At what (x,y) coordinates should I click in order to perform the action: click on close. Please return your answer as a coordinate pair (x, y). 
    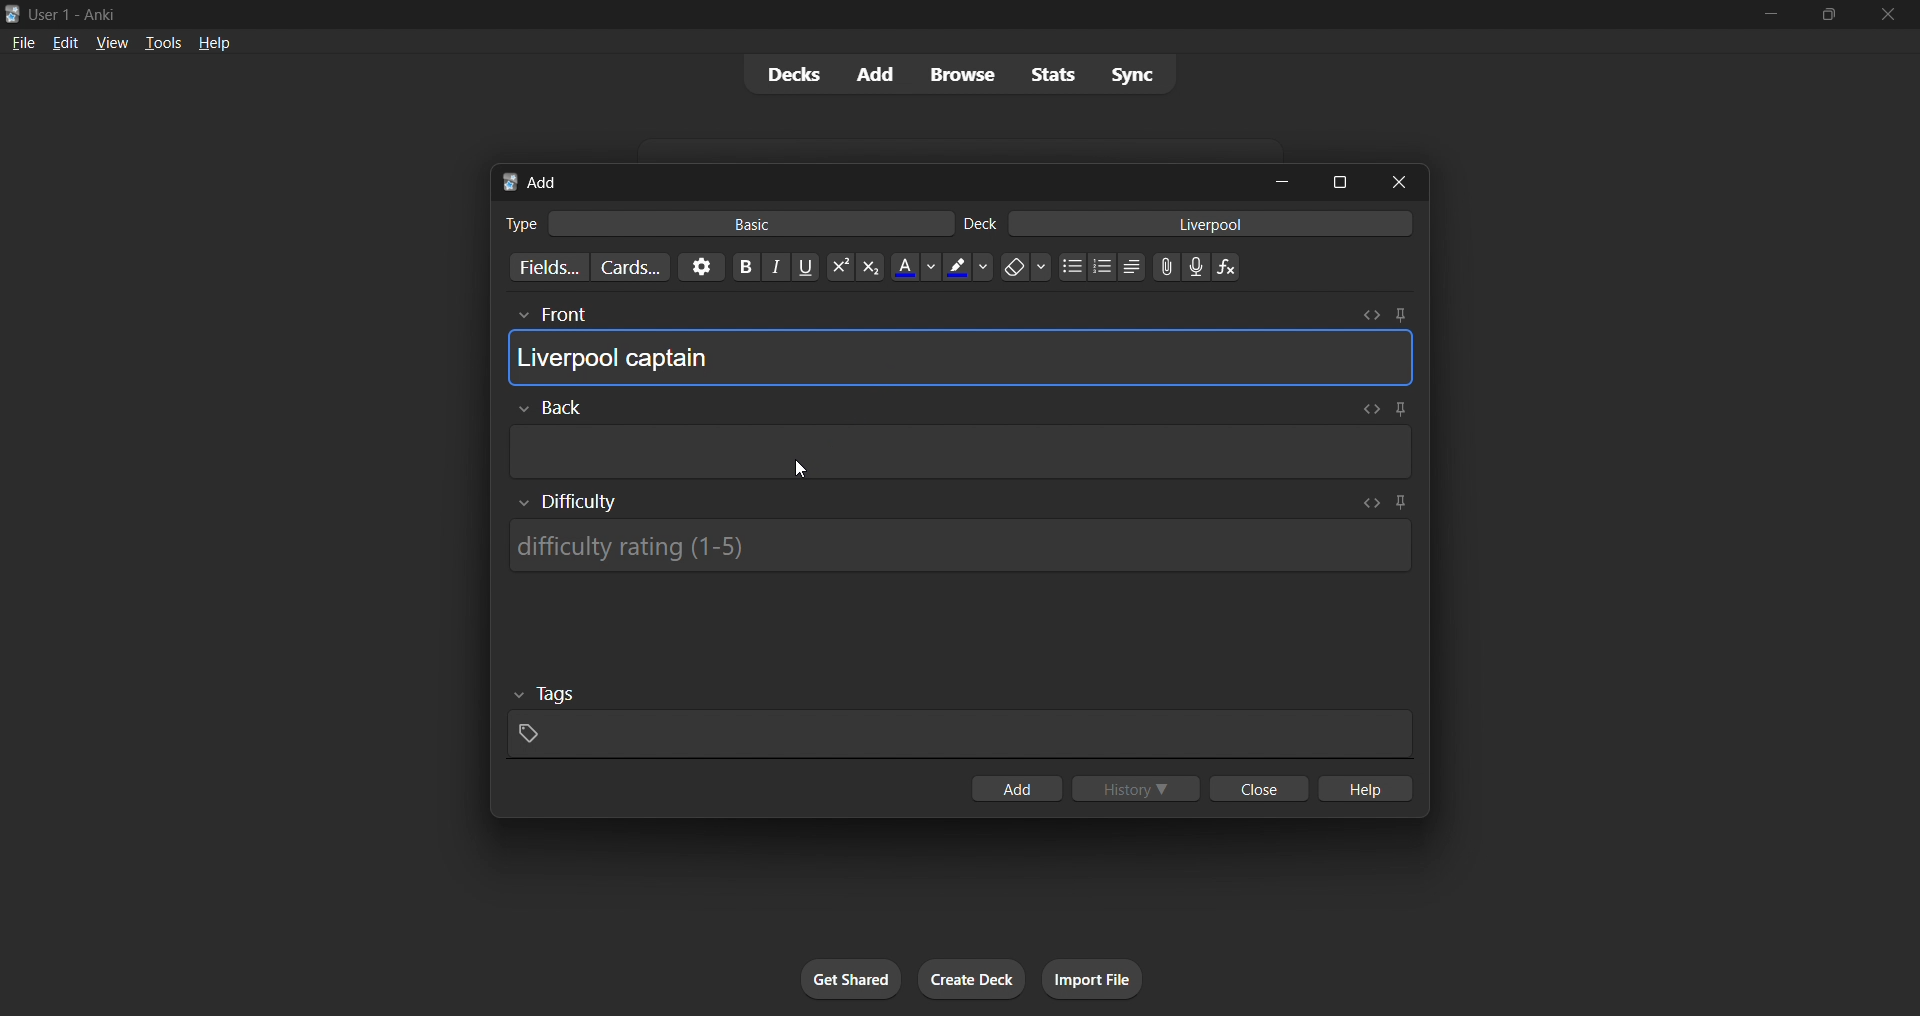
    Looking at the image, I should click on (1259, 788).